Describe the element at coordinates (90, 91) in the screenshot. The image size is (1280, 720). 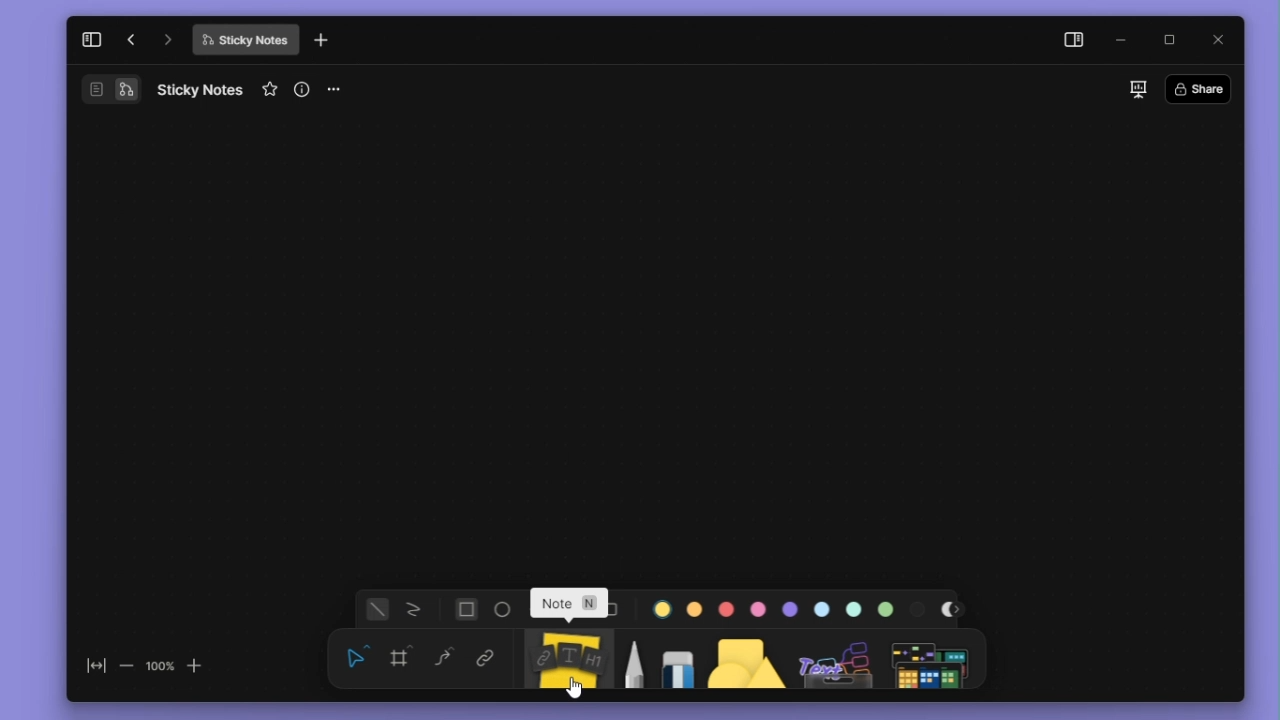
I see `Document/Page Overview` at that location.